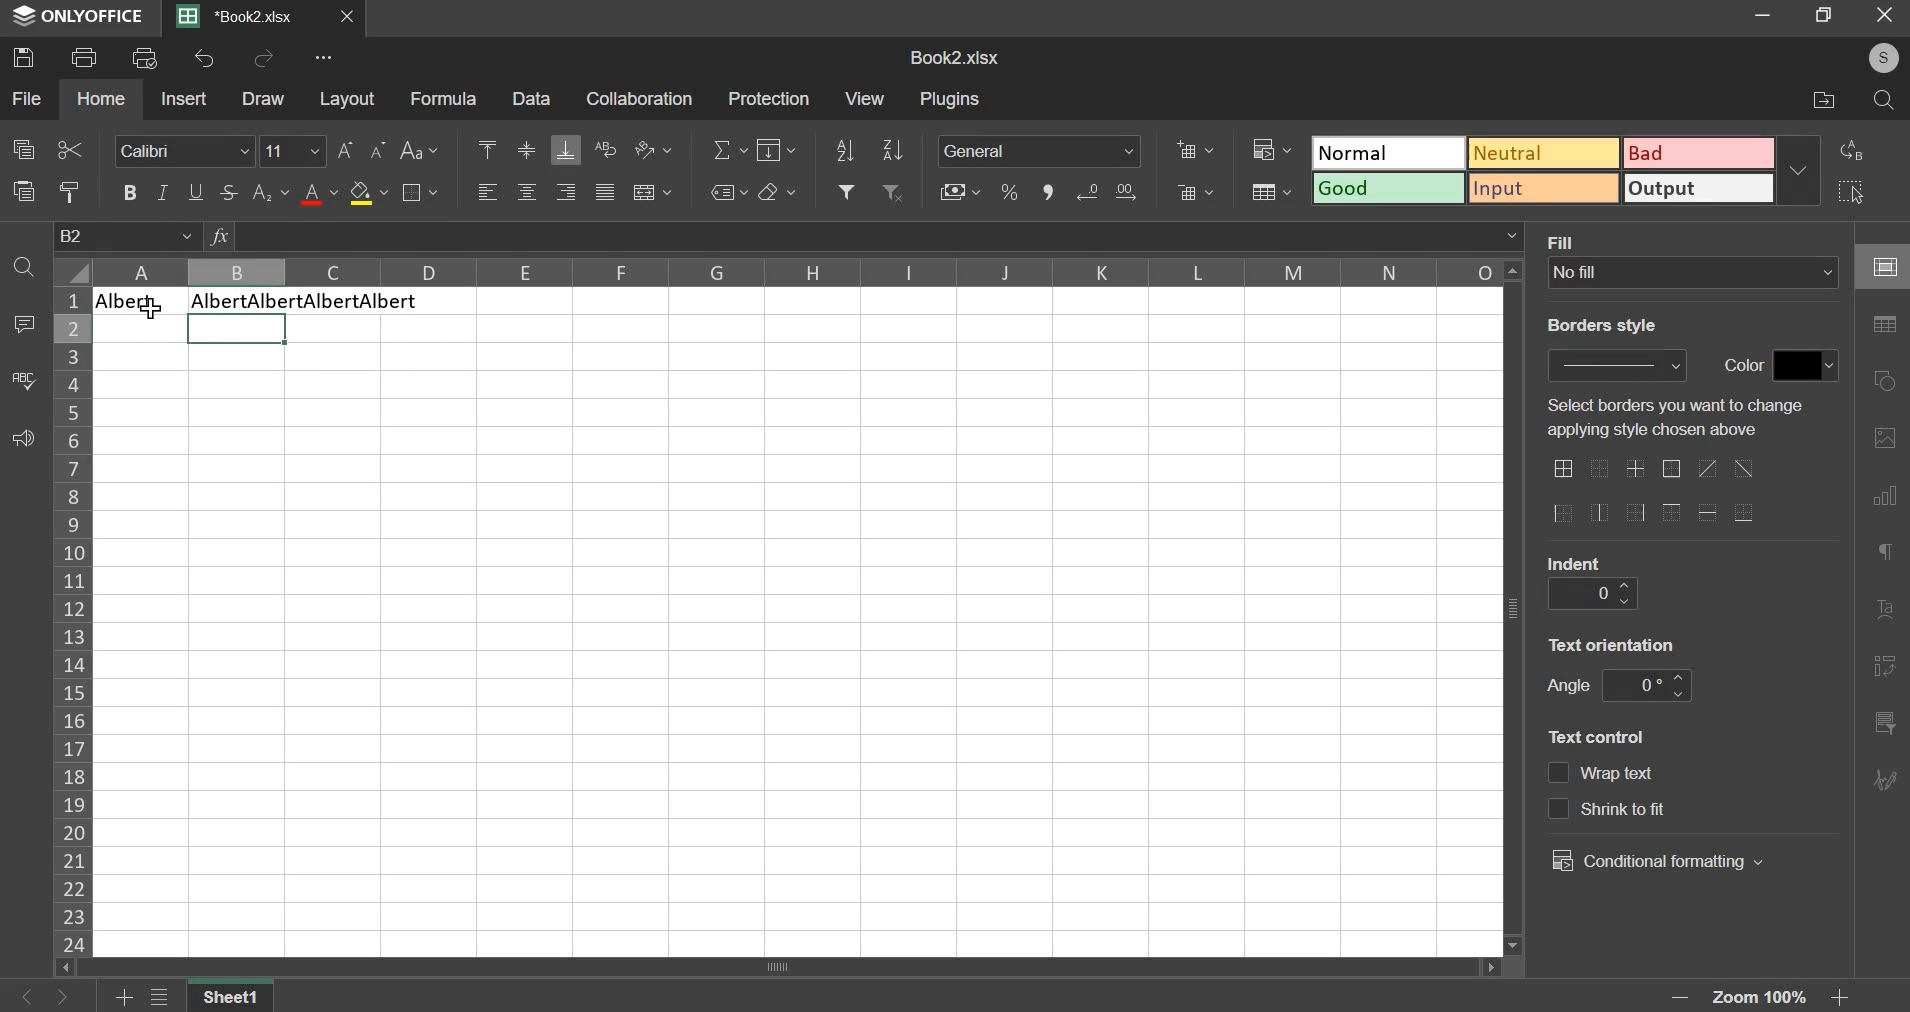 The width and height of the screenshot is (1910, 1012). Describe the element at coordinates (244, 18) in the screenshot. I see `current sheet` at that location.